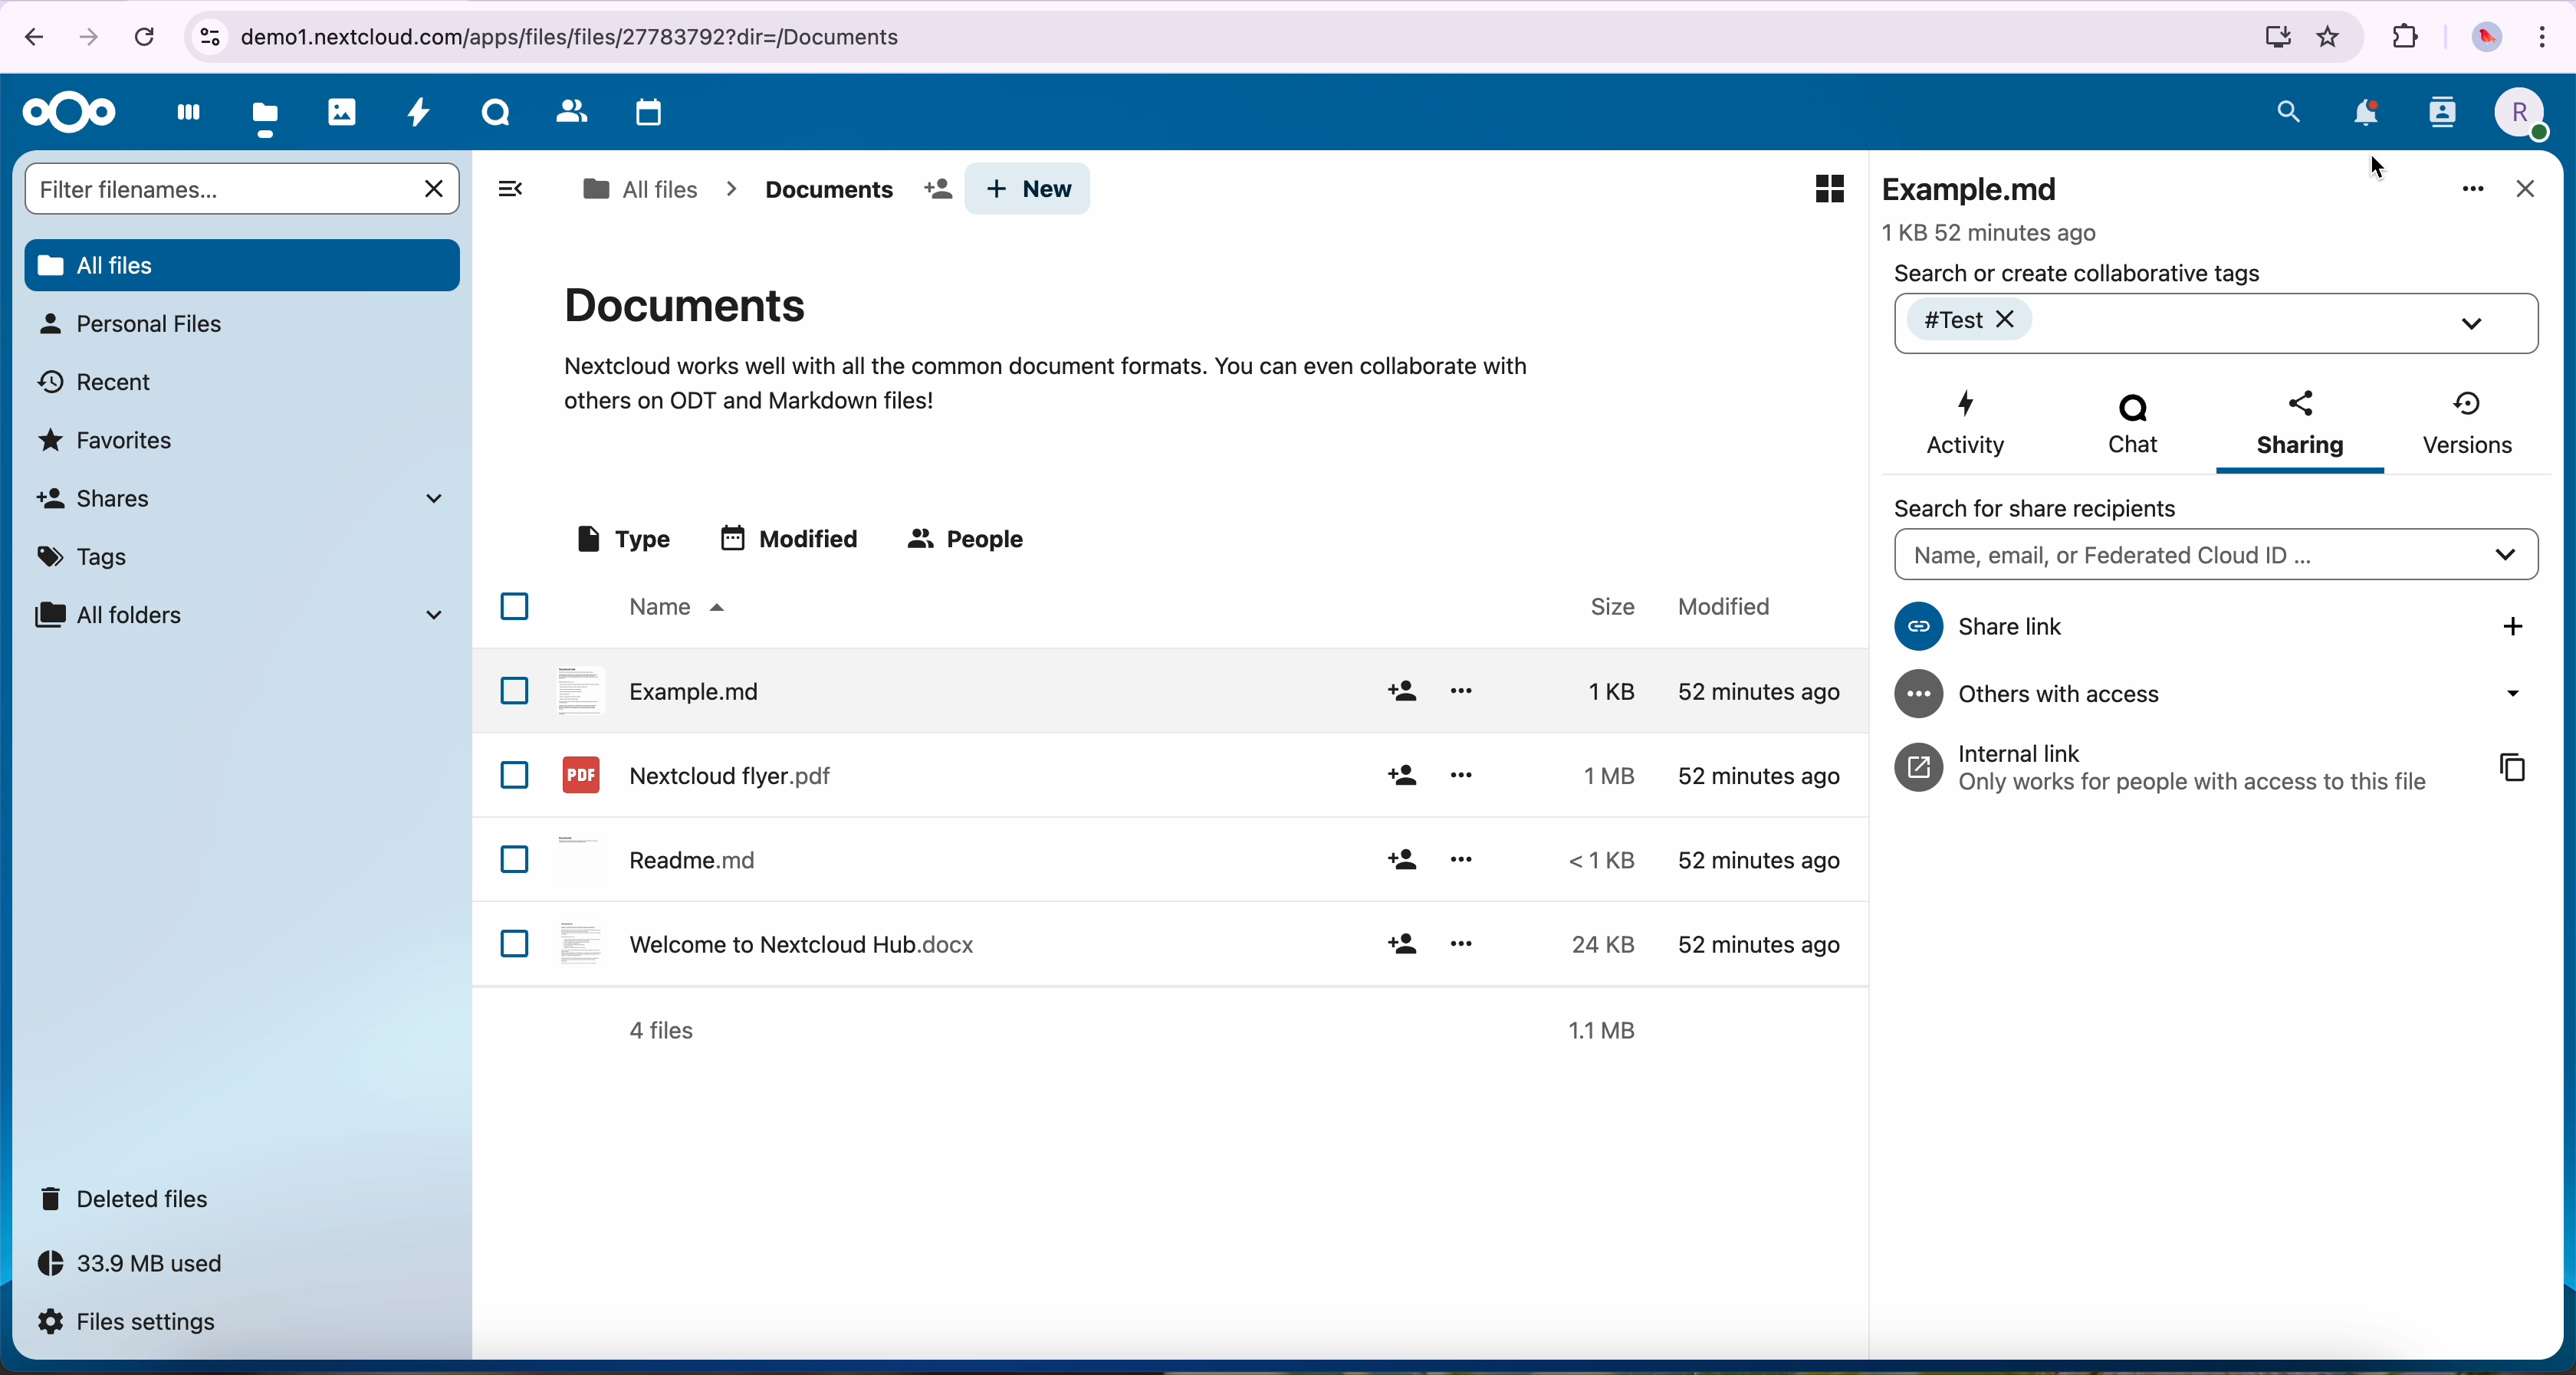 The image size is (2576, 1375). What do you see at coordinates (2441, 119) in the screenshot?
I see `contacts` at bounding box center [2441, 119].